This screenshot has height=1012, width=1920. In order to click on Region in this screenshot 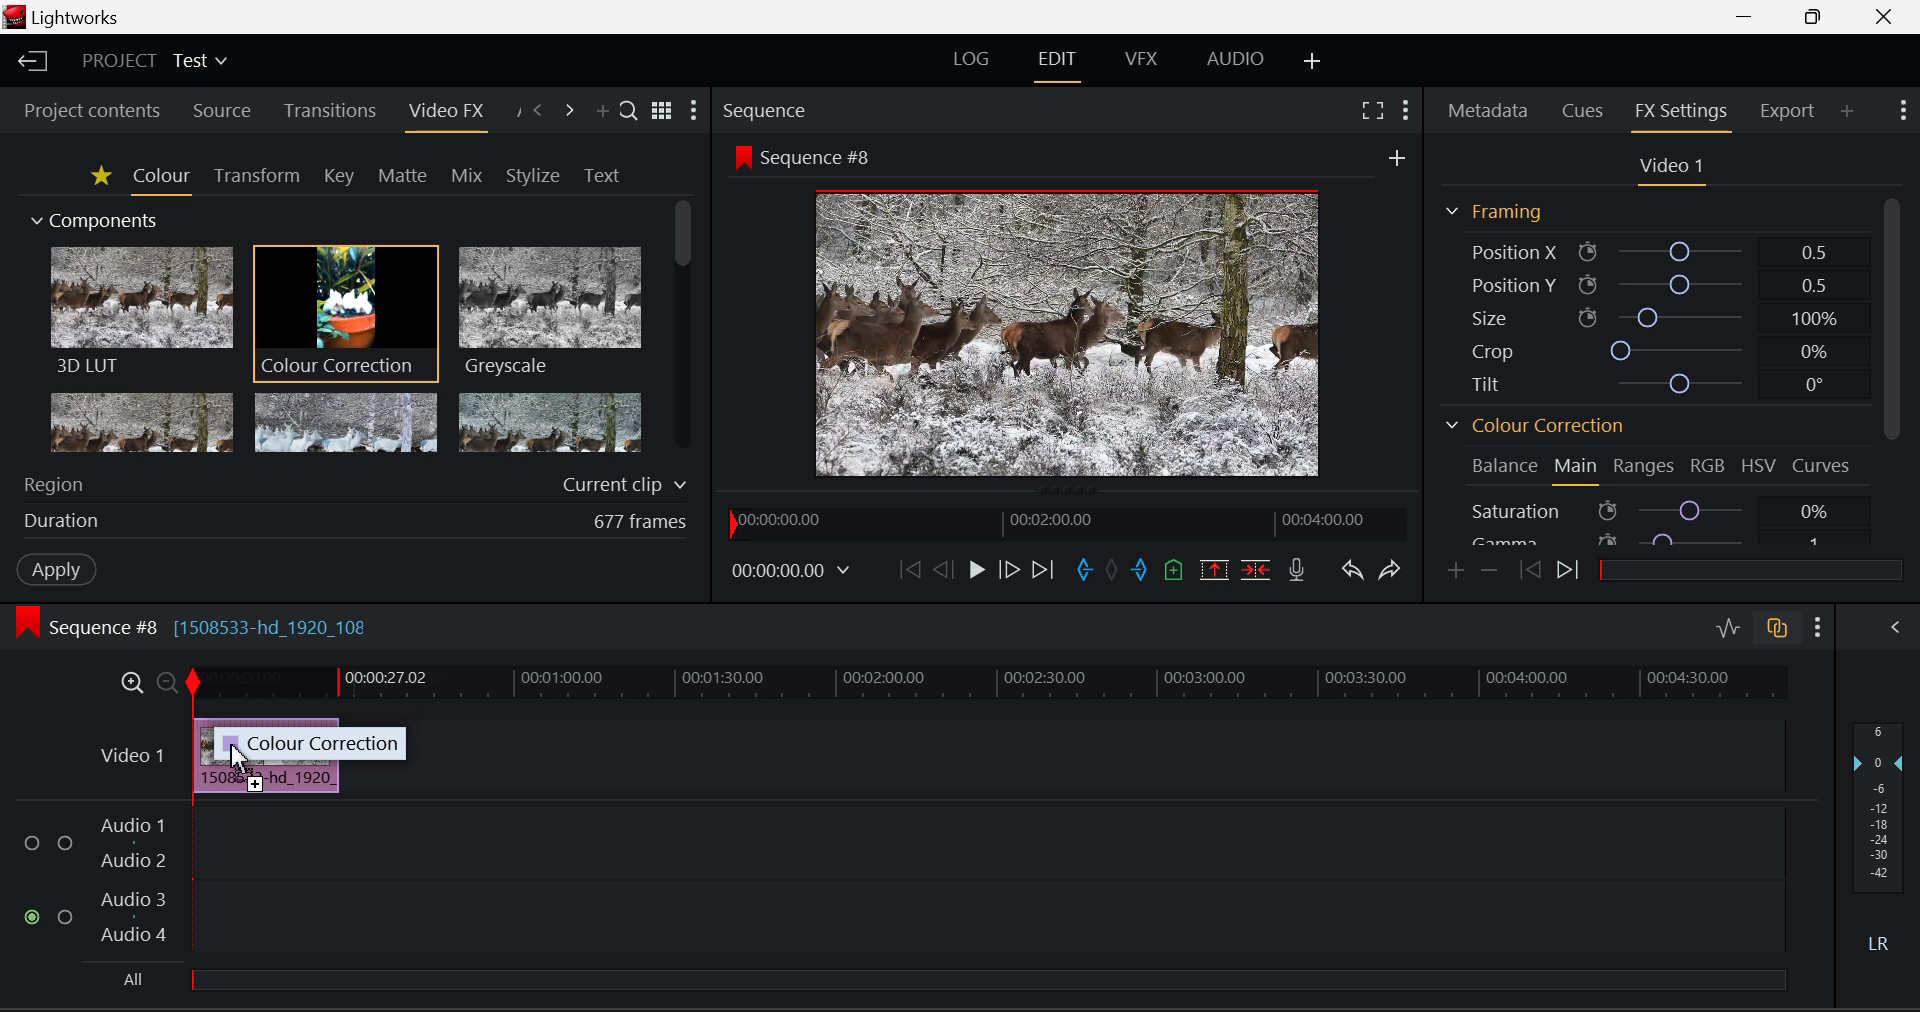, I will do `click(355, 484)`.